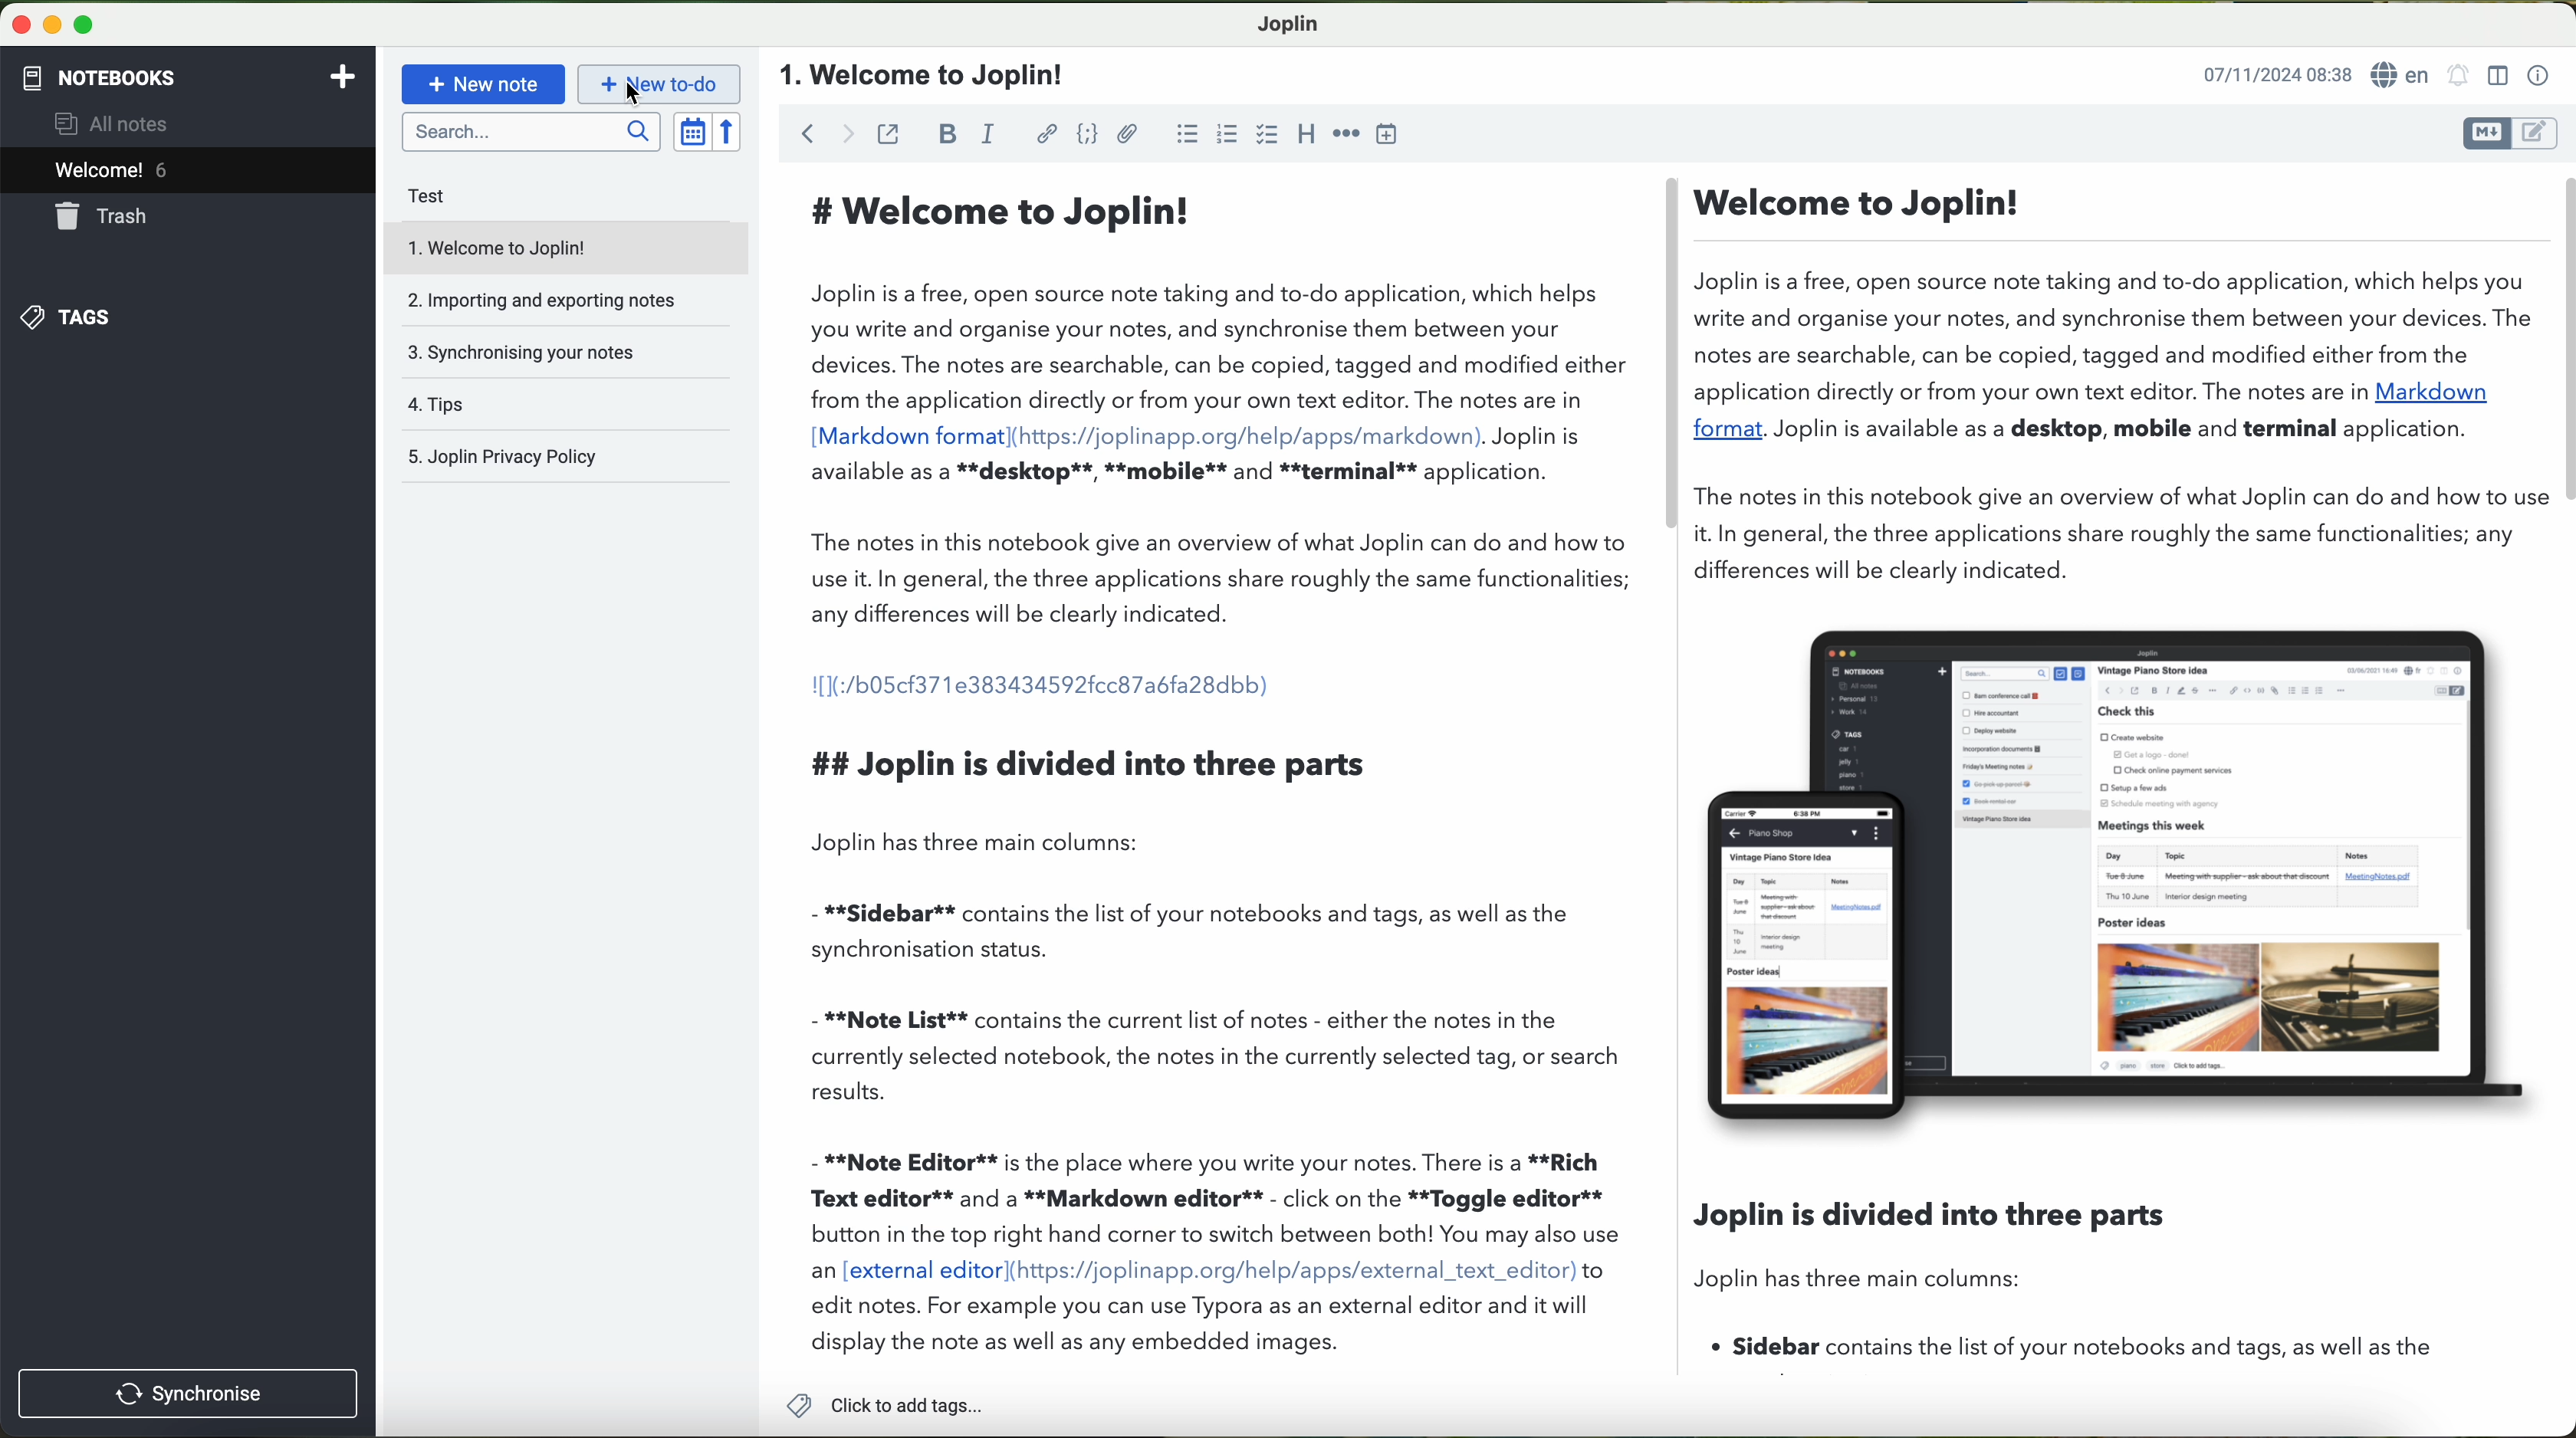 This screenshot has height=1438, width=2576. What do you see at coordinates (1288, 26) in the screenshot?
I see `Joplin` at bounding box center [1288, 26].